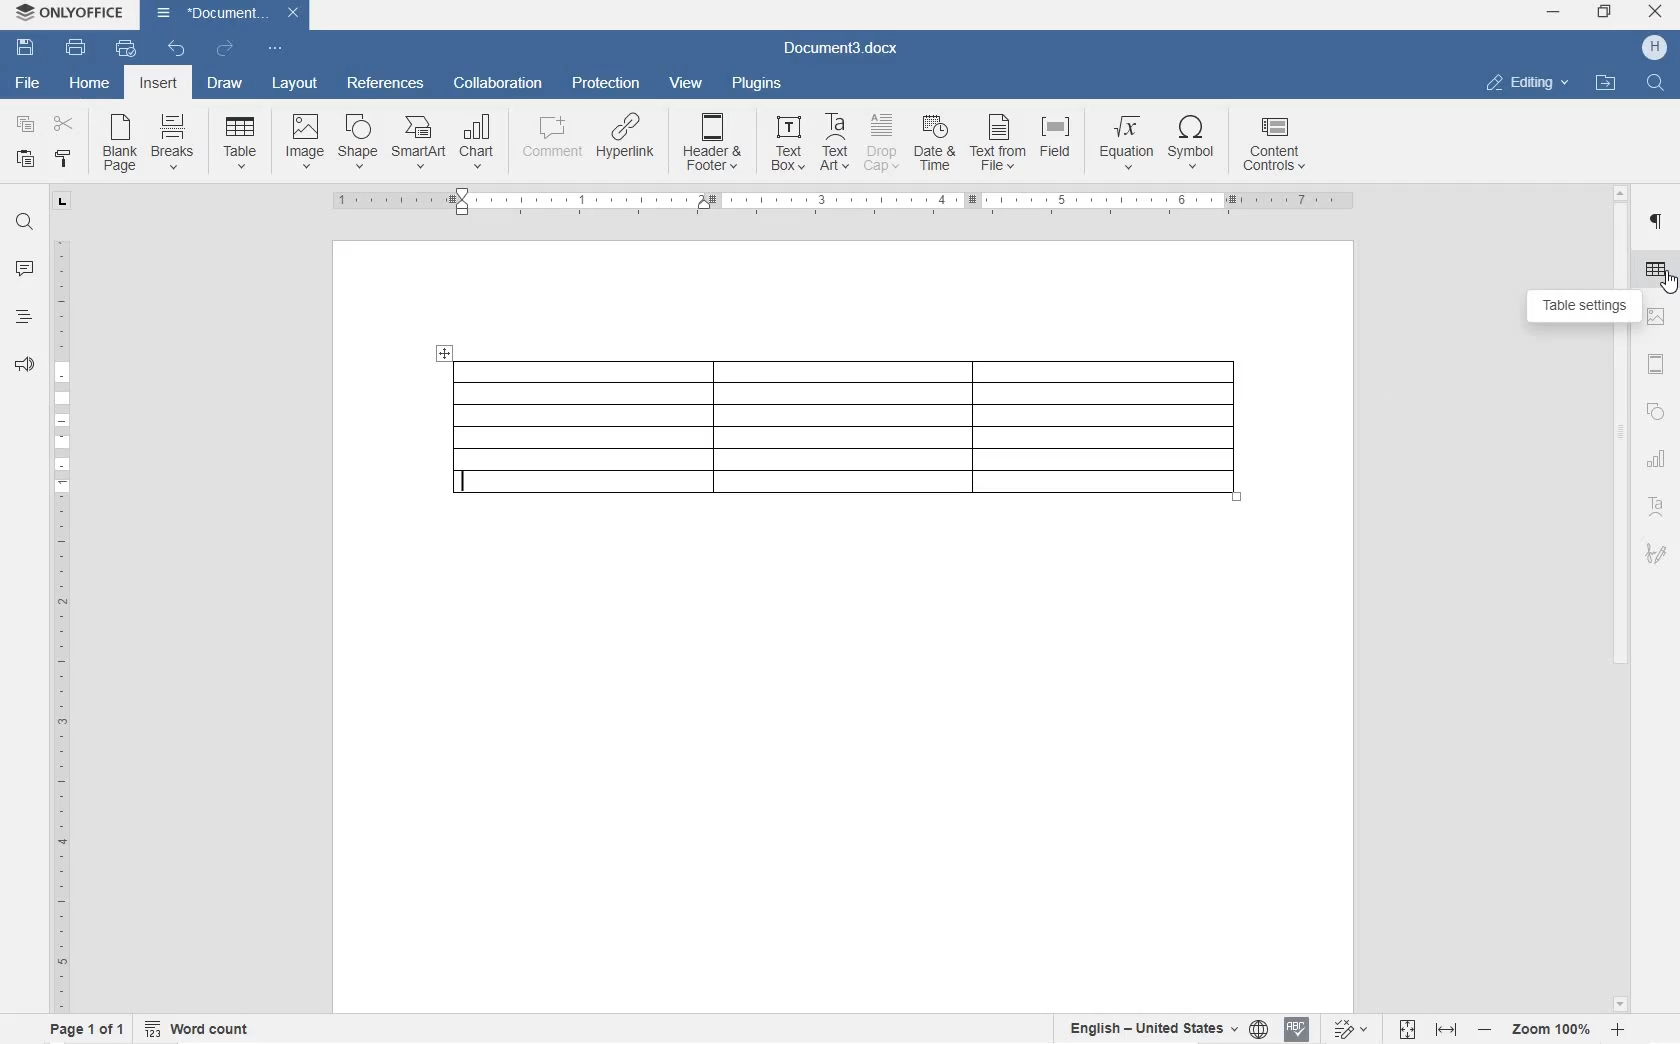  I want to click on REFERENCES, so click(386, 85).